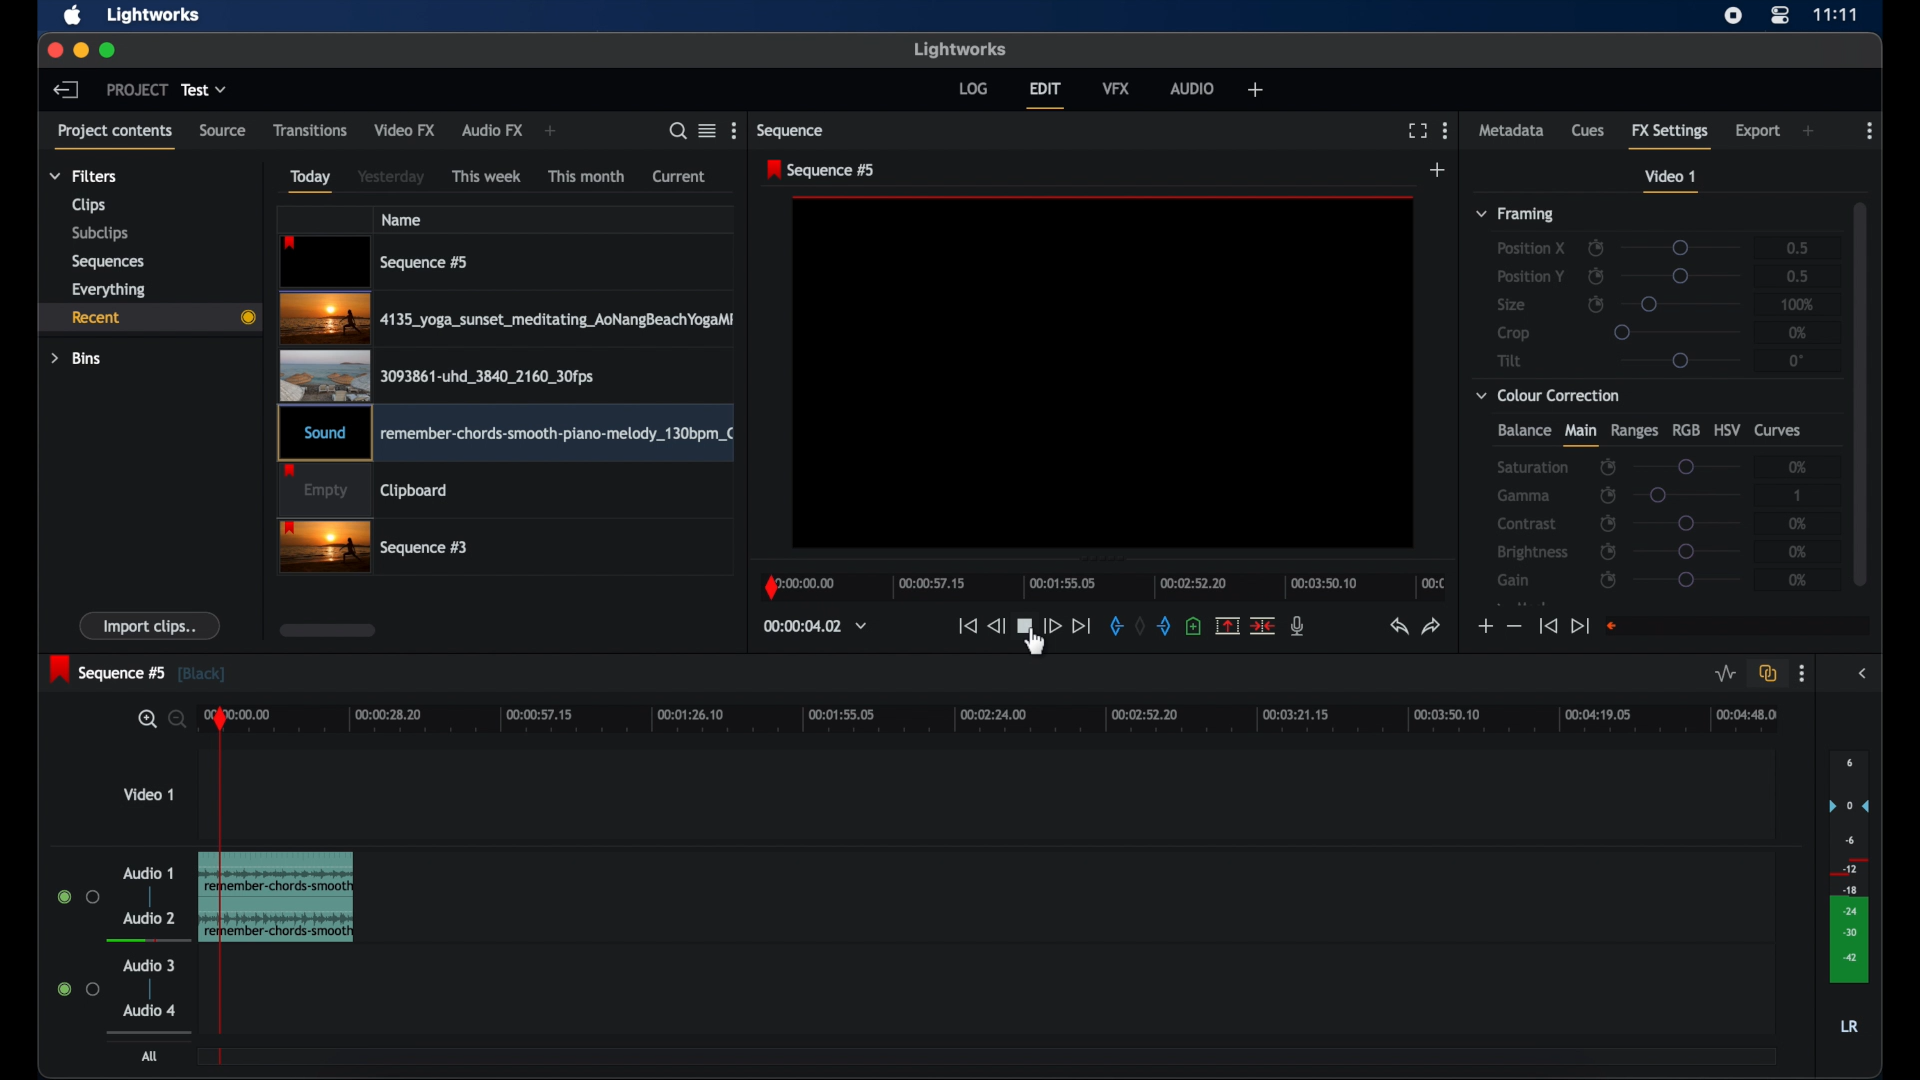 The width and height of the screenshot is (1920, 1080). Describe the element at coordinates (1399, 627) in the screenshot. I see `undo` at that location.